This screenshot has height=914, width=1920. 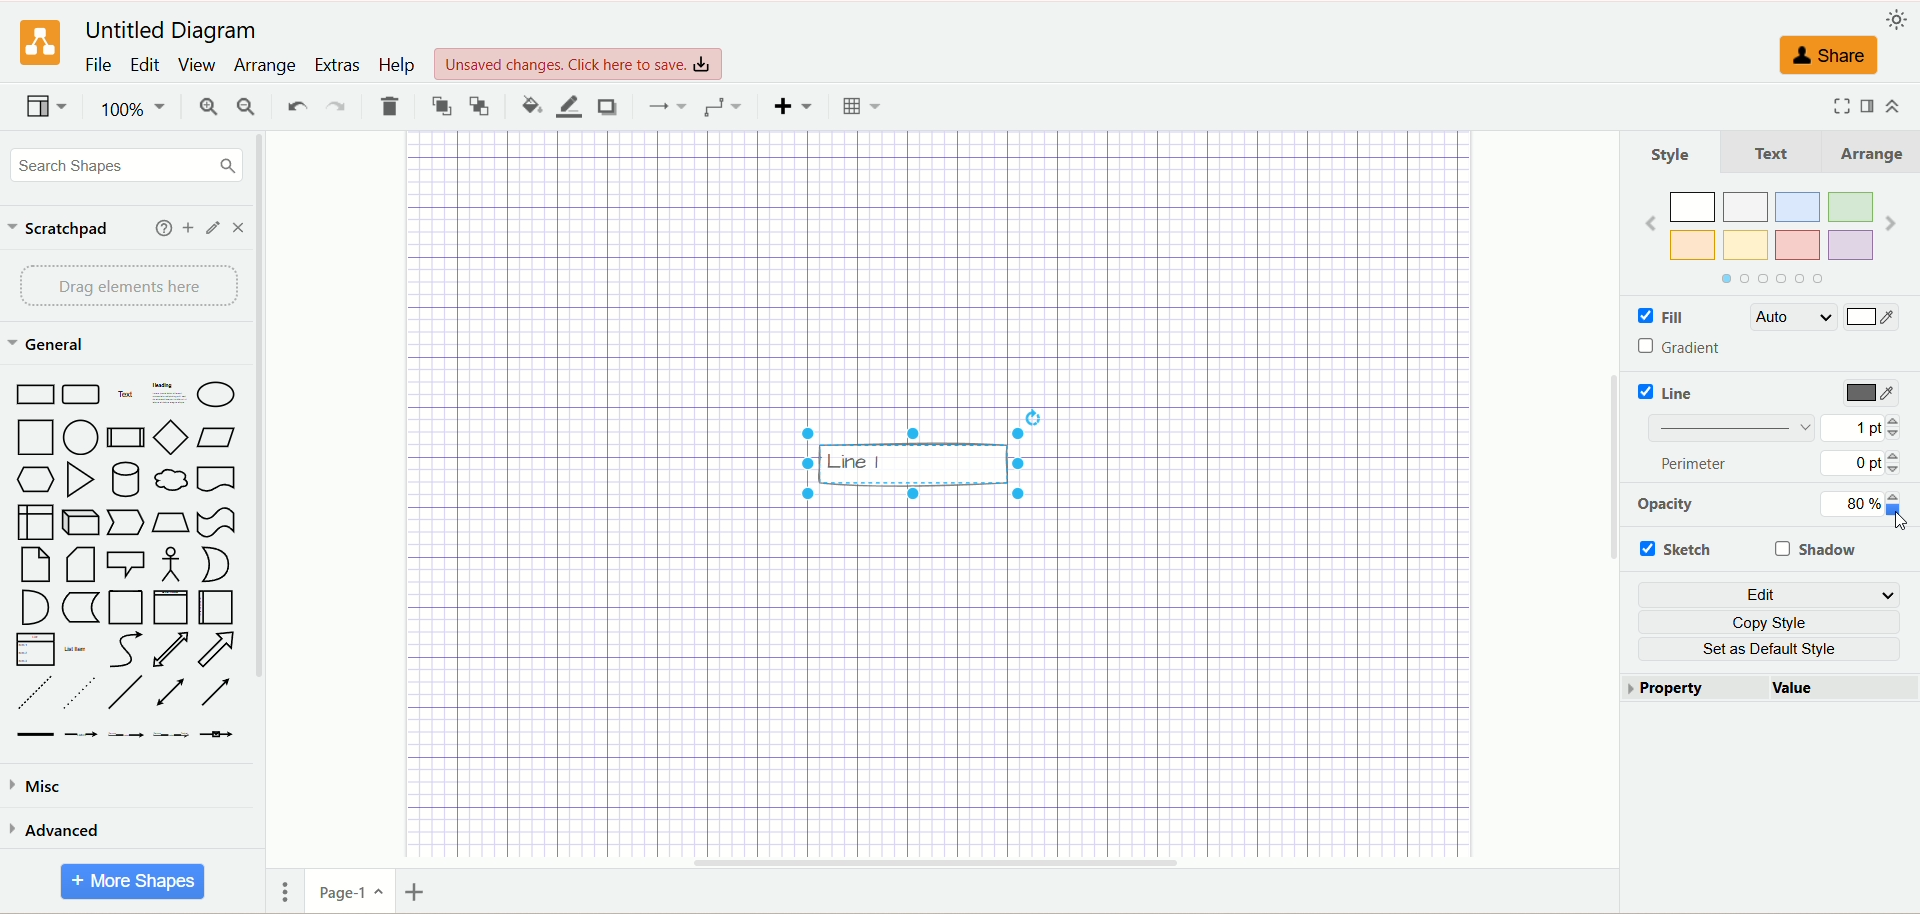 What do you see at coordinates (187, 228) in the screenshot?
I see `add` at bounding box center [187, 228].